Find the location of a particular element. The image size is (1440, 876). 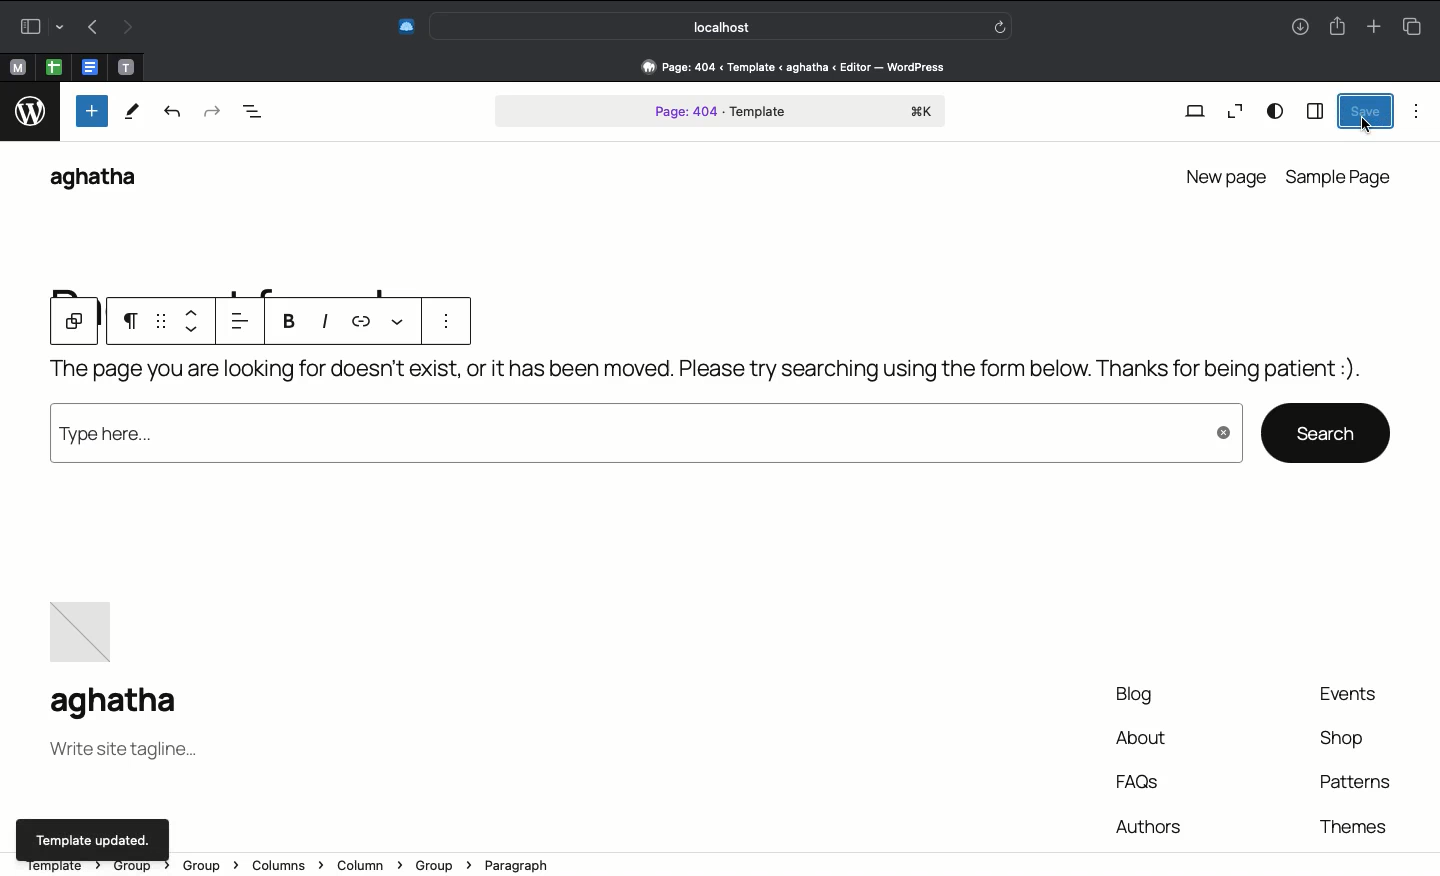

Sidebar is located at coordinates (38, 26).